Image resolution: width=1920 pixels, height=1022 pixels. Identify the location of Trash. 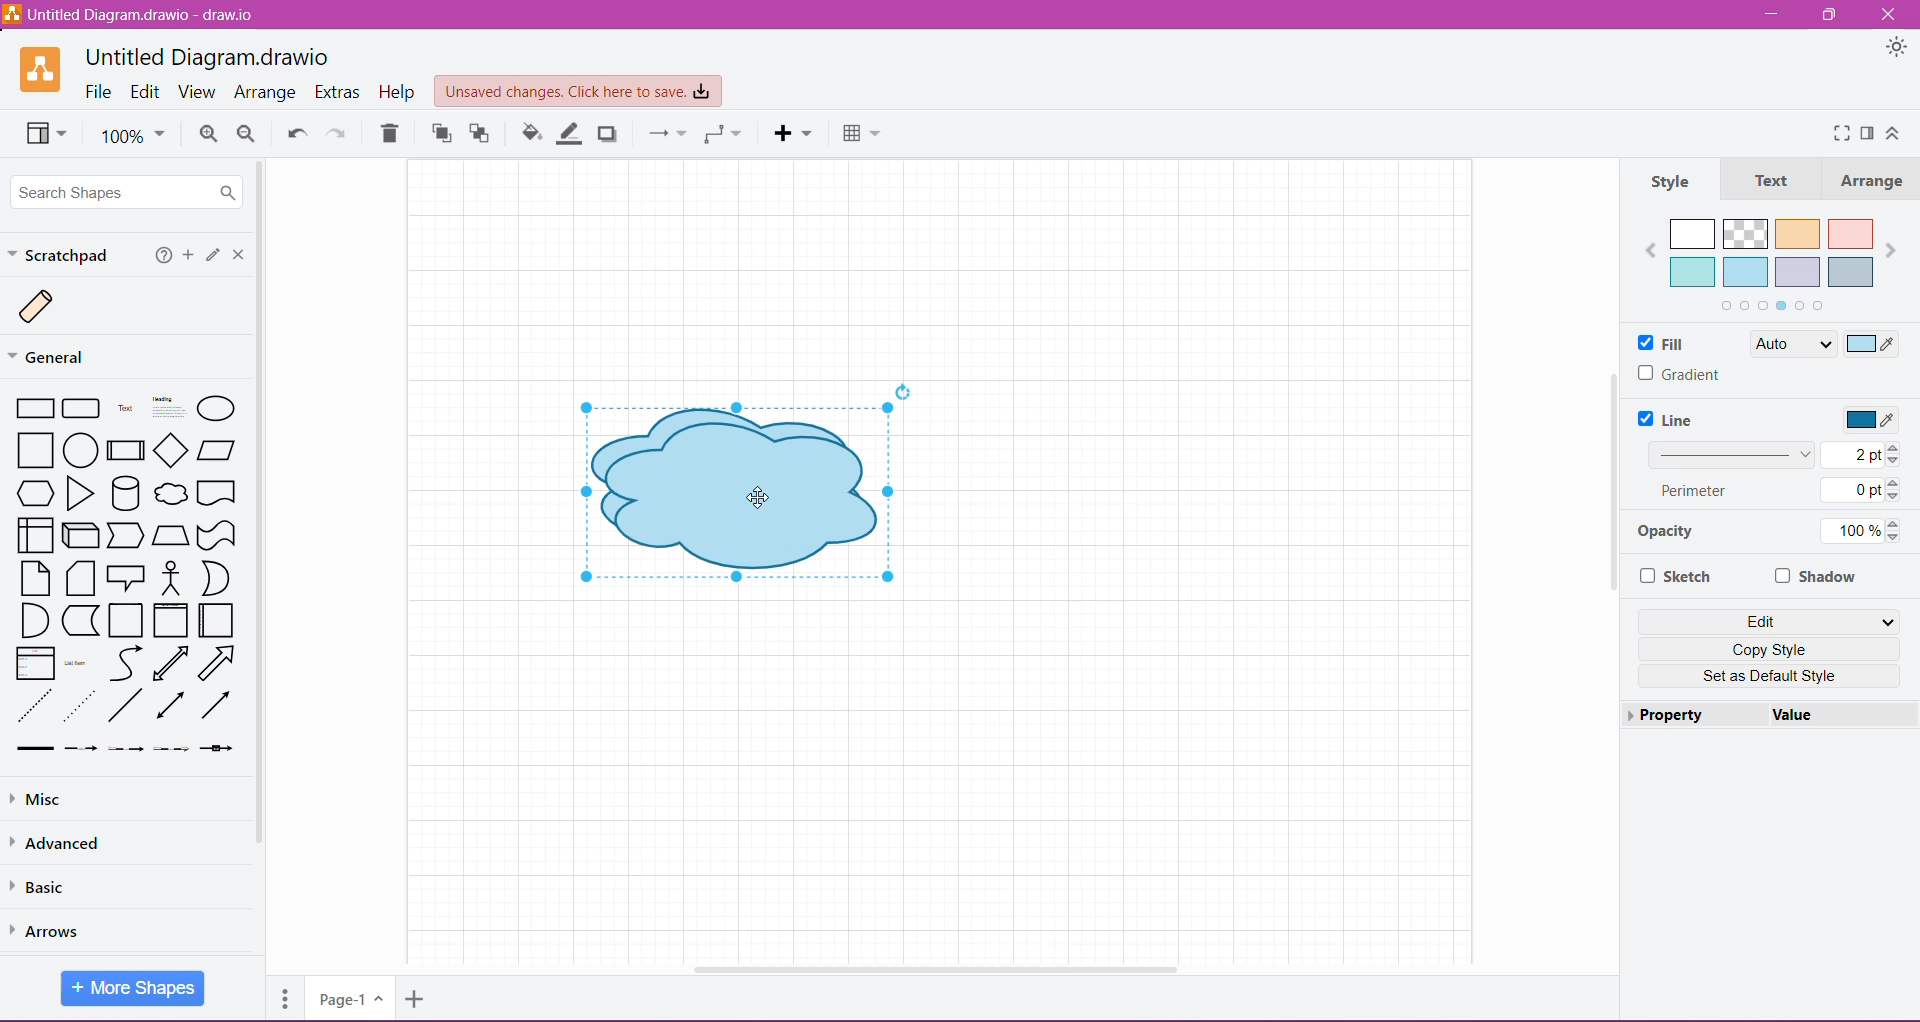
(389, 136).